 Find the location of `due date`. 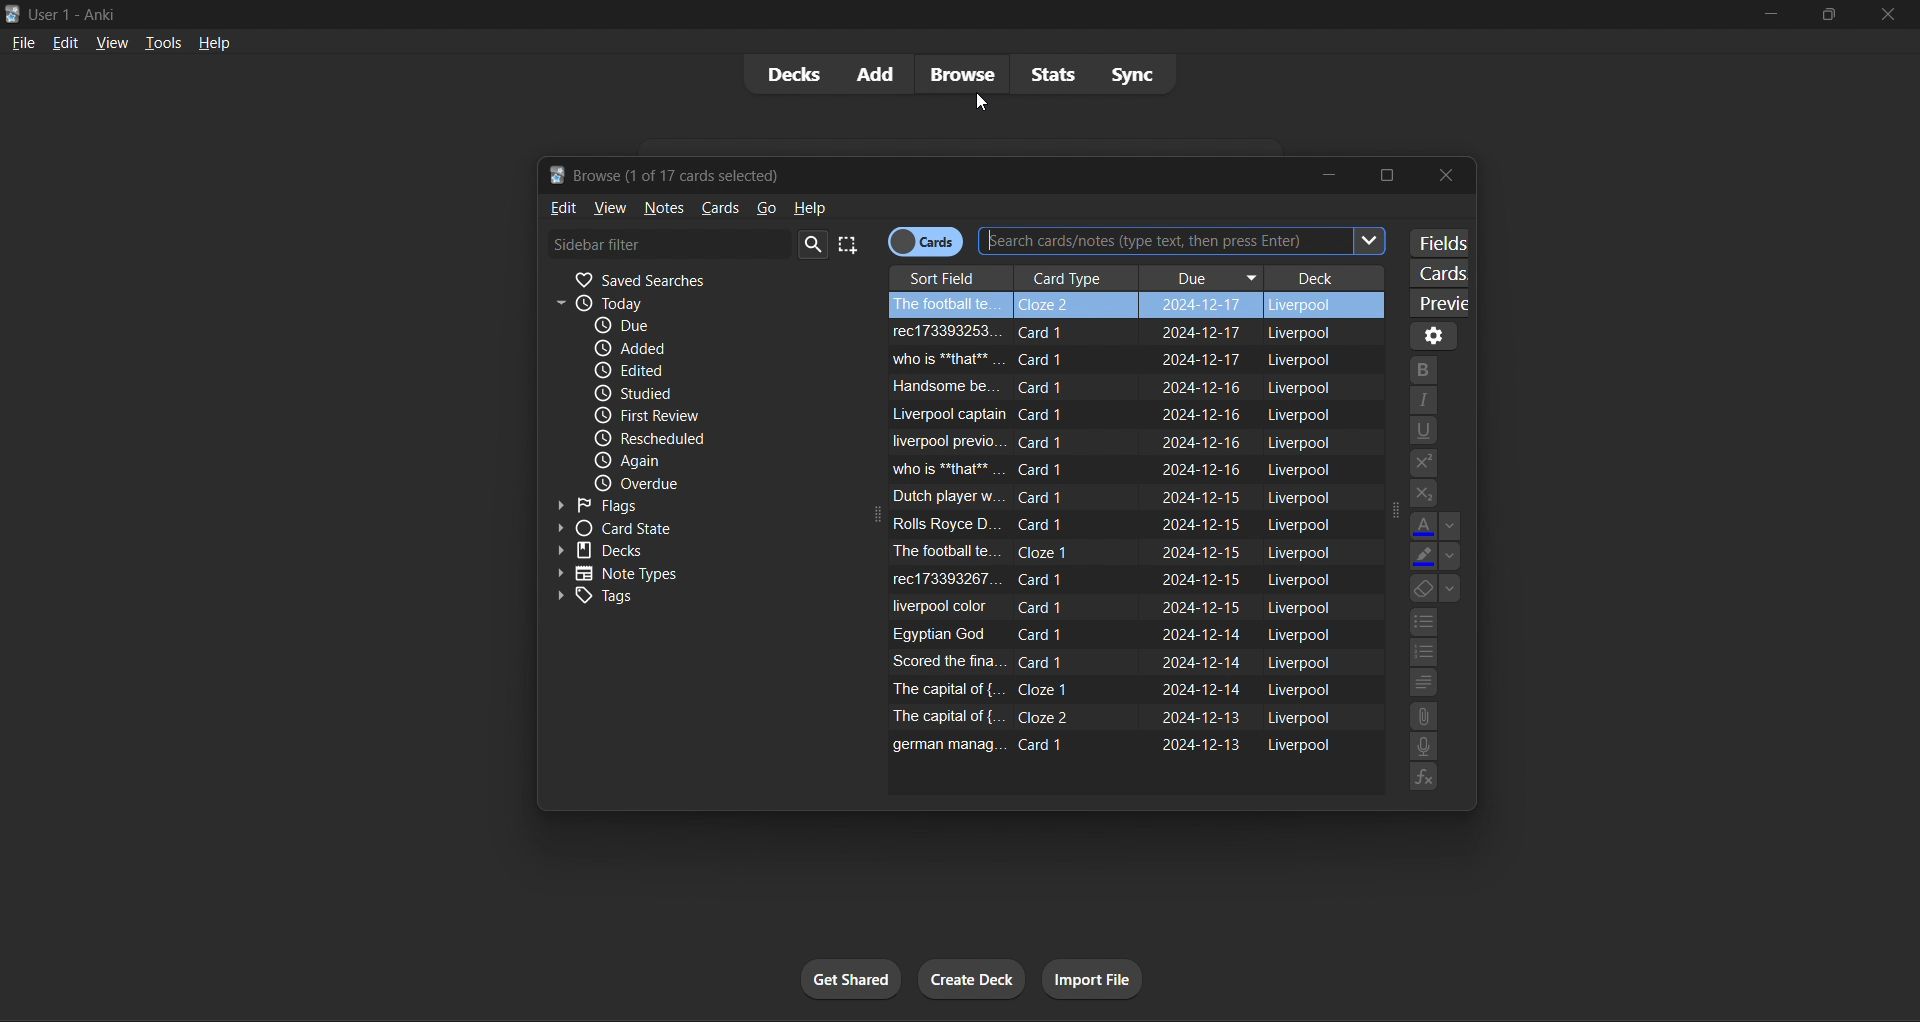

due date is located at coordinates (1199, 305).